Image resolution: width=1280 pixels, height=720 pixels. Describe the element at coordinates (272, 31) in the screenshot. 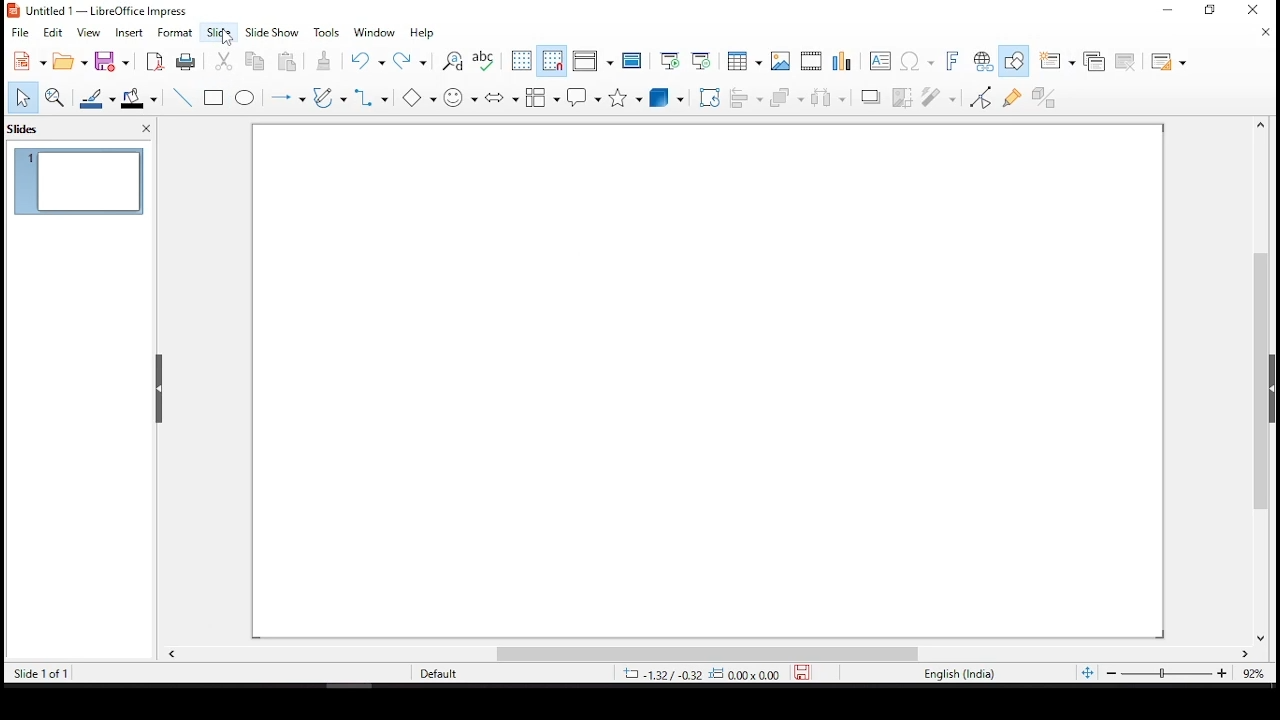

I see `slide show` at that location.